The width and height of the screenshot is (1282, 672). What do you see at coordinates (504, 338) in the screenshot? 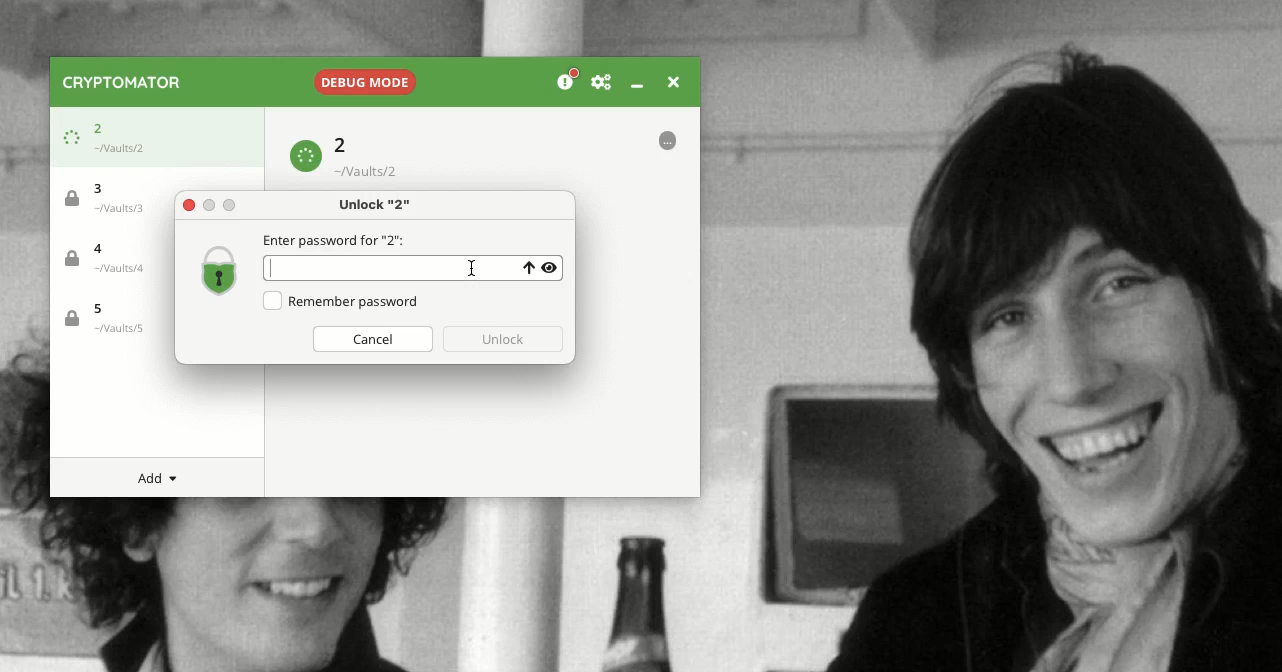
I see `Unlock` at bounding box center [504, 338].